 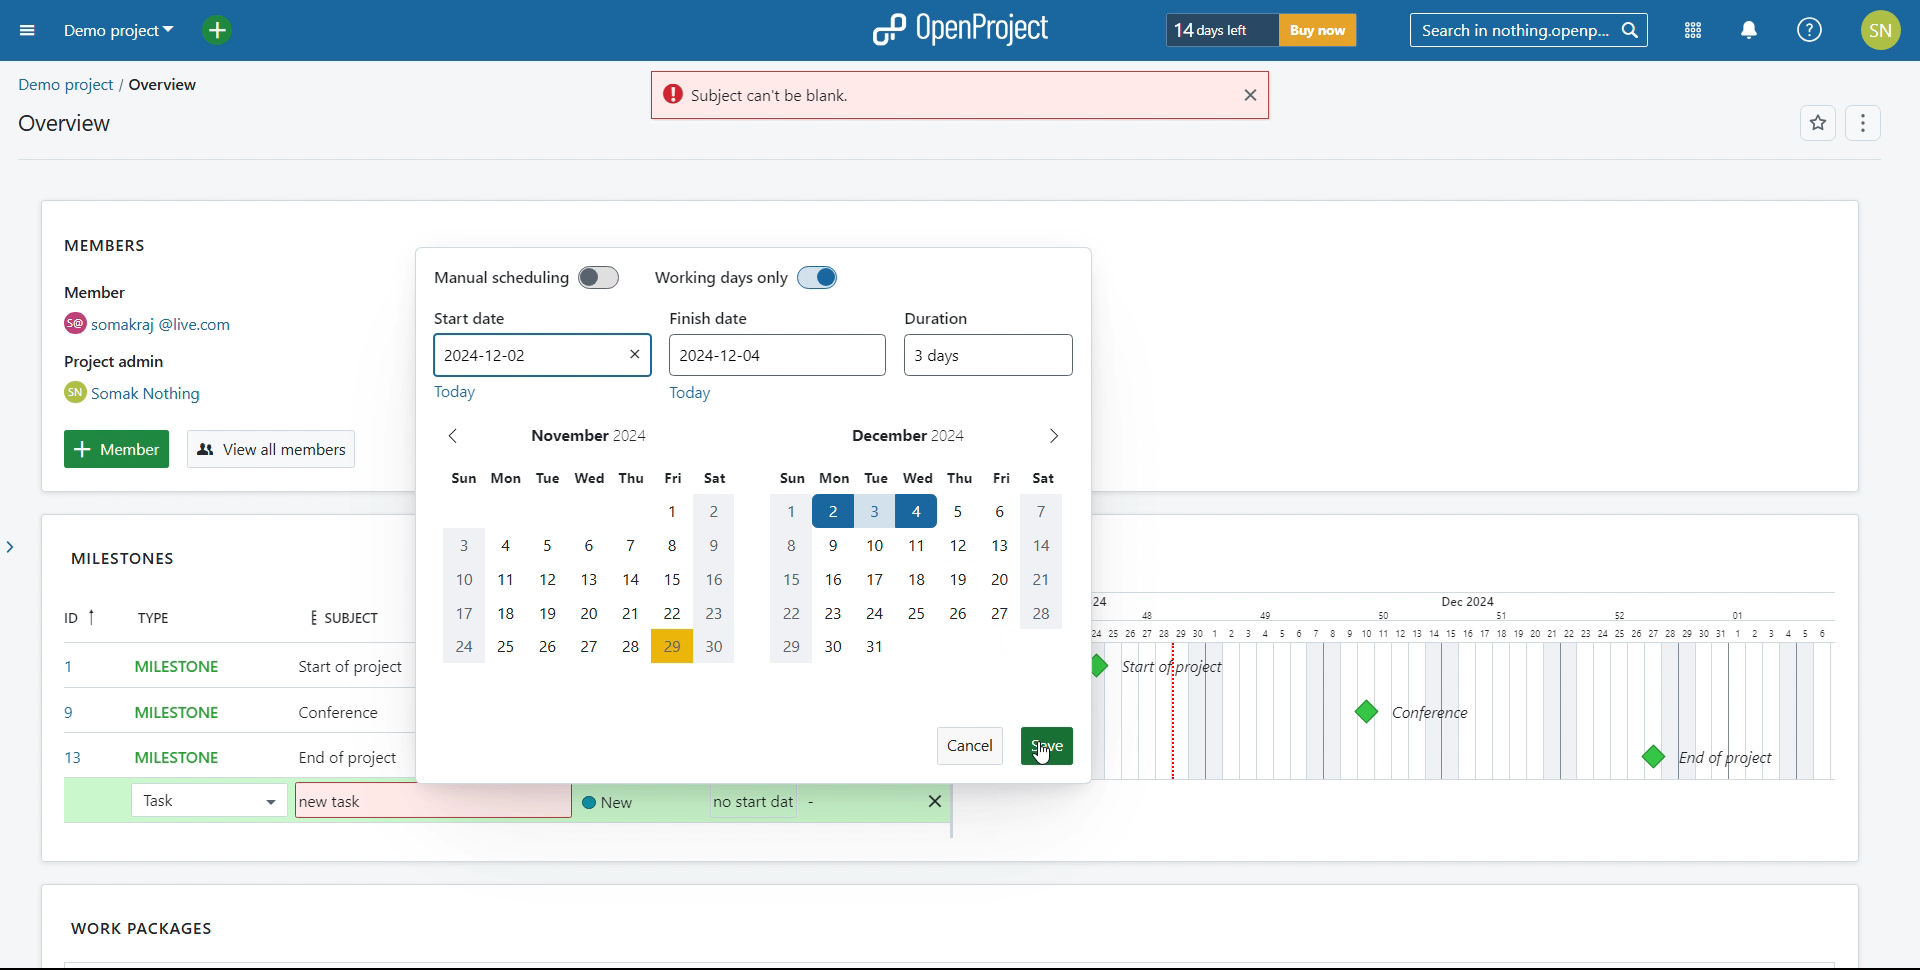 I want to click on modules, so click(x=1694, y=32).